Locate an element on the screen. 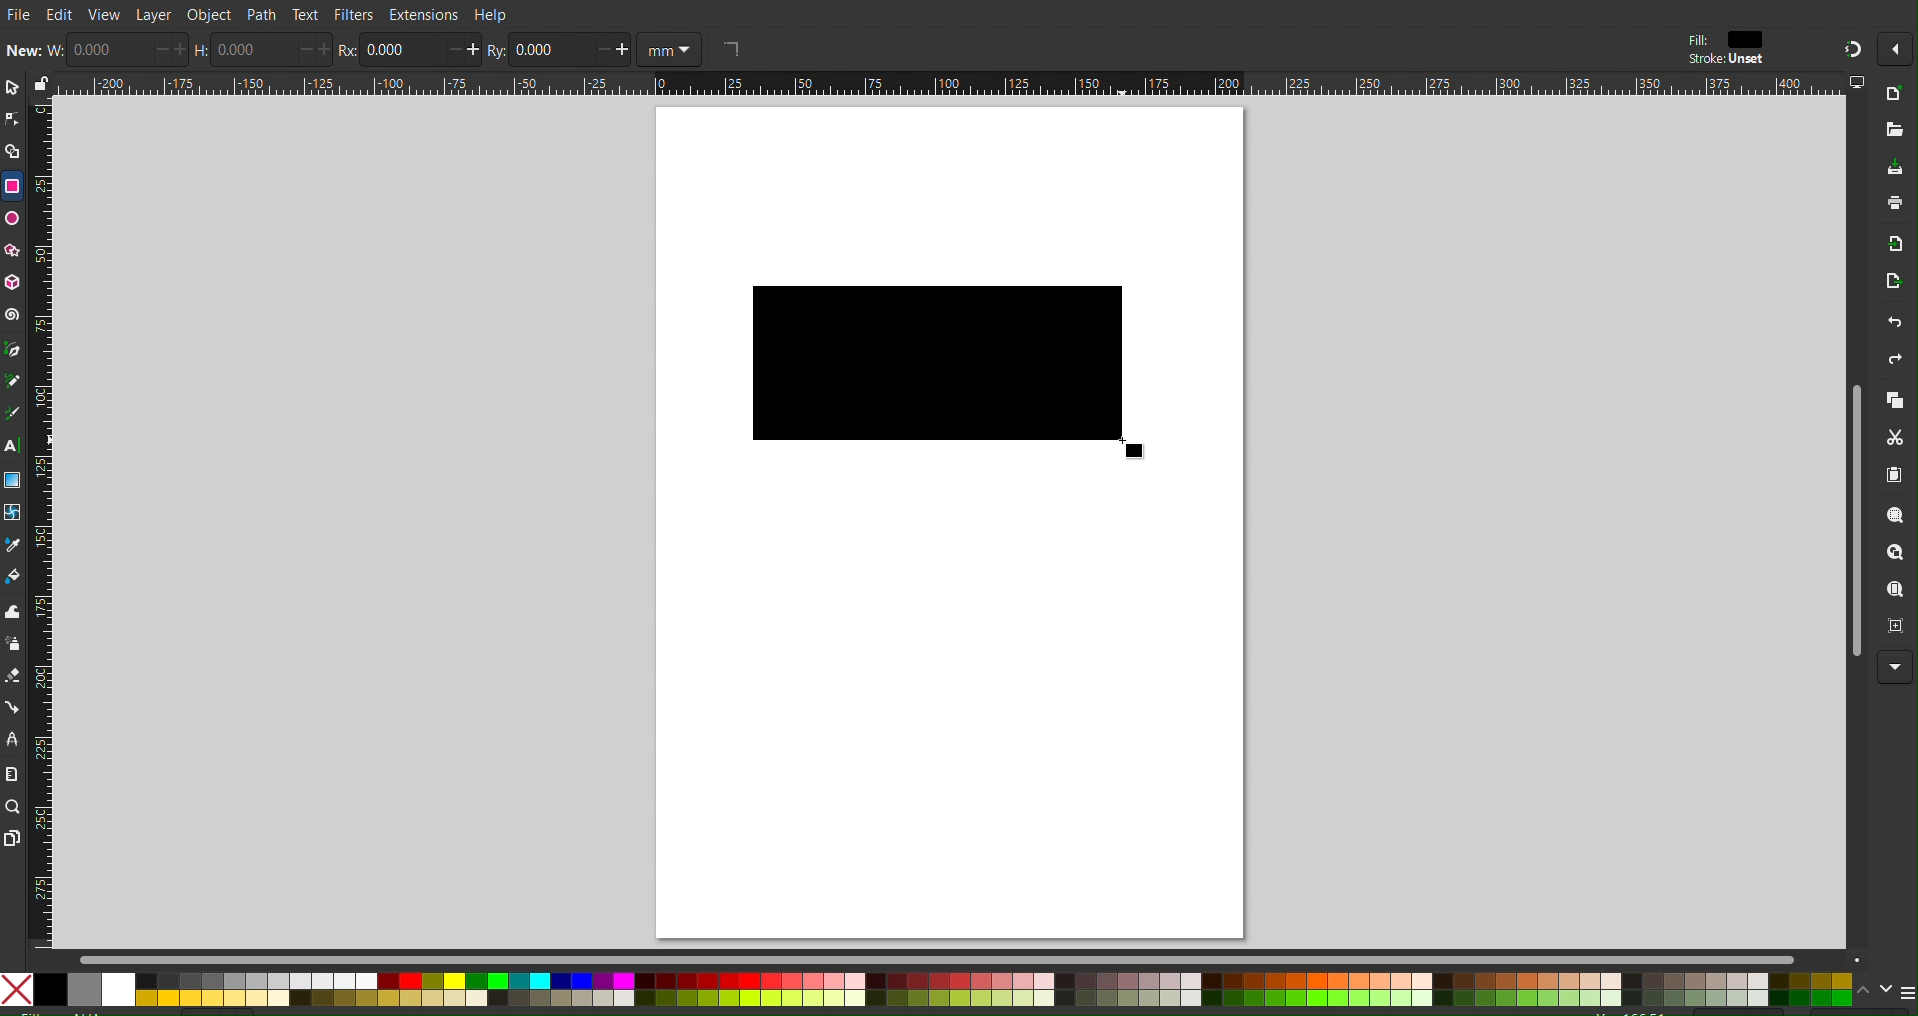 Image resolution: width=1918 pixels, height=1016 pixels. Horizontal Ruler is located at coordinates (949, 86).